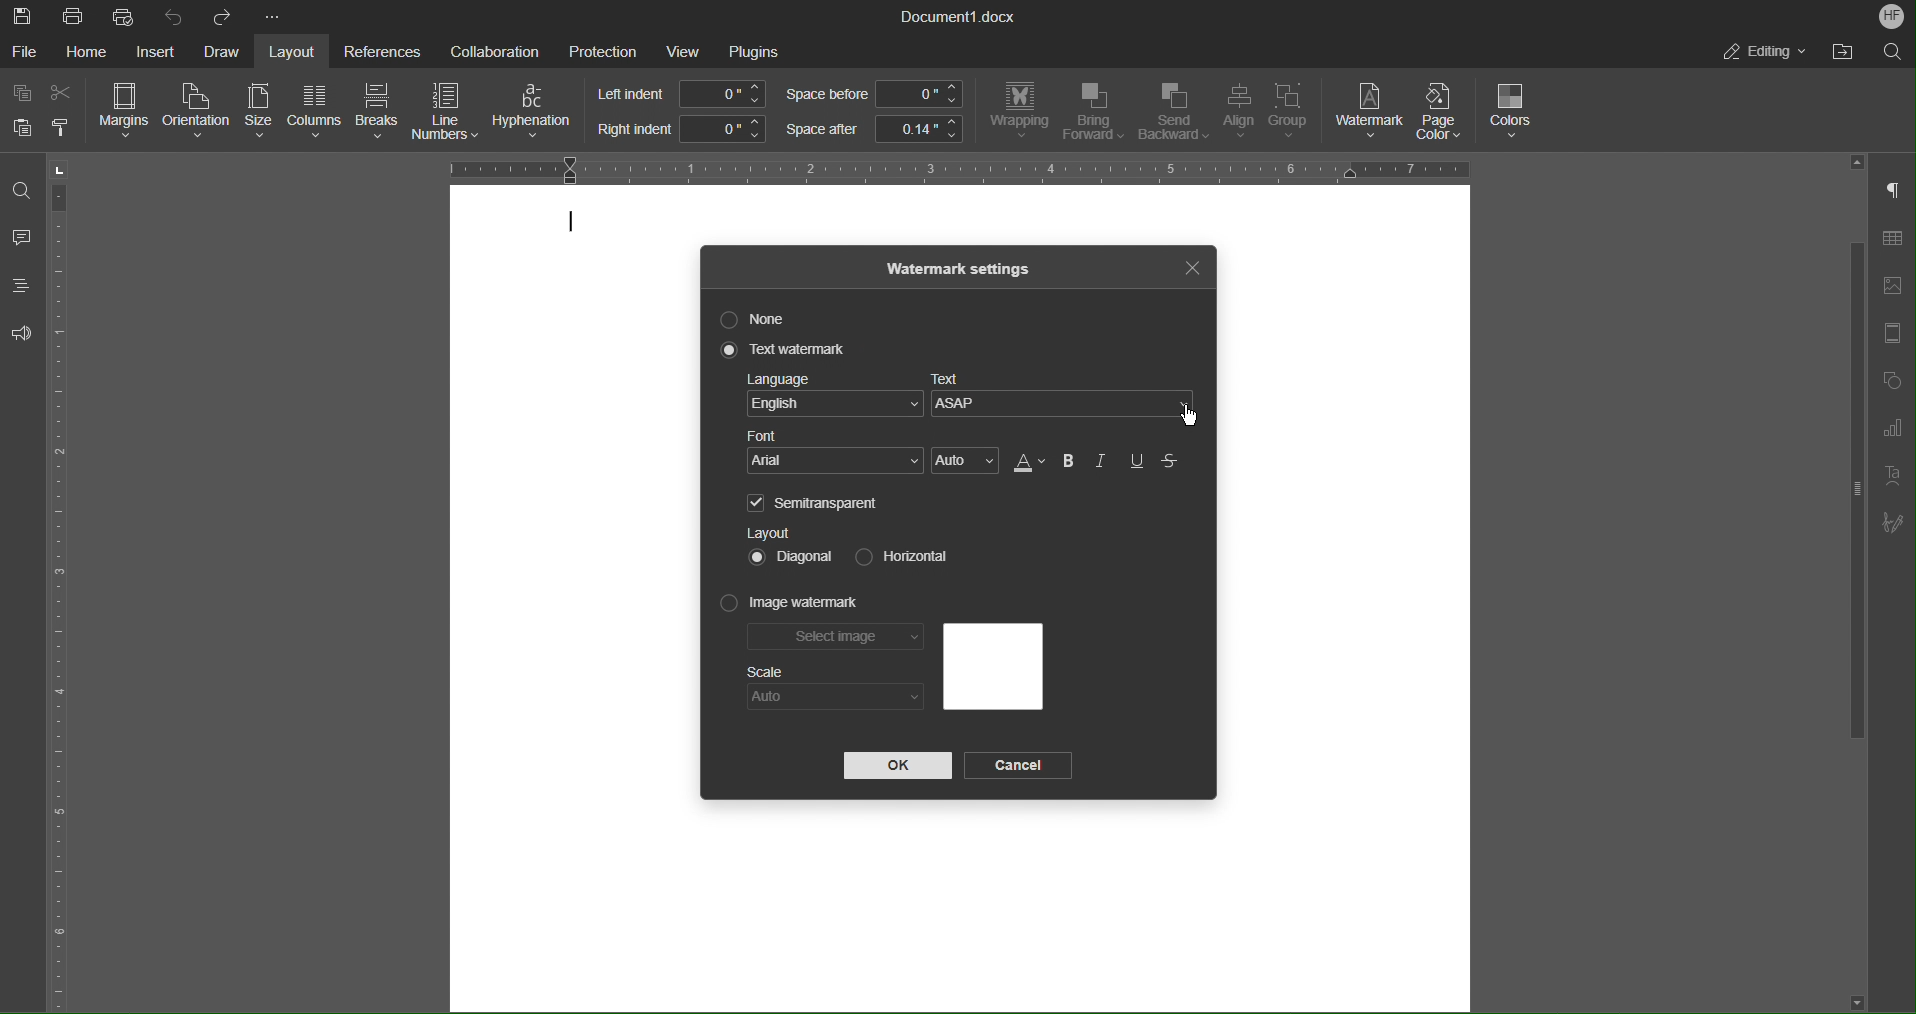 The height and width of the screenshot is (1014, 1916). What do you see at coordinates (1027, 462) in the screenshot?
I see `Font Color` at bounding box center [1027, 462].